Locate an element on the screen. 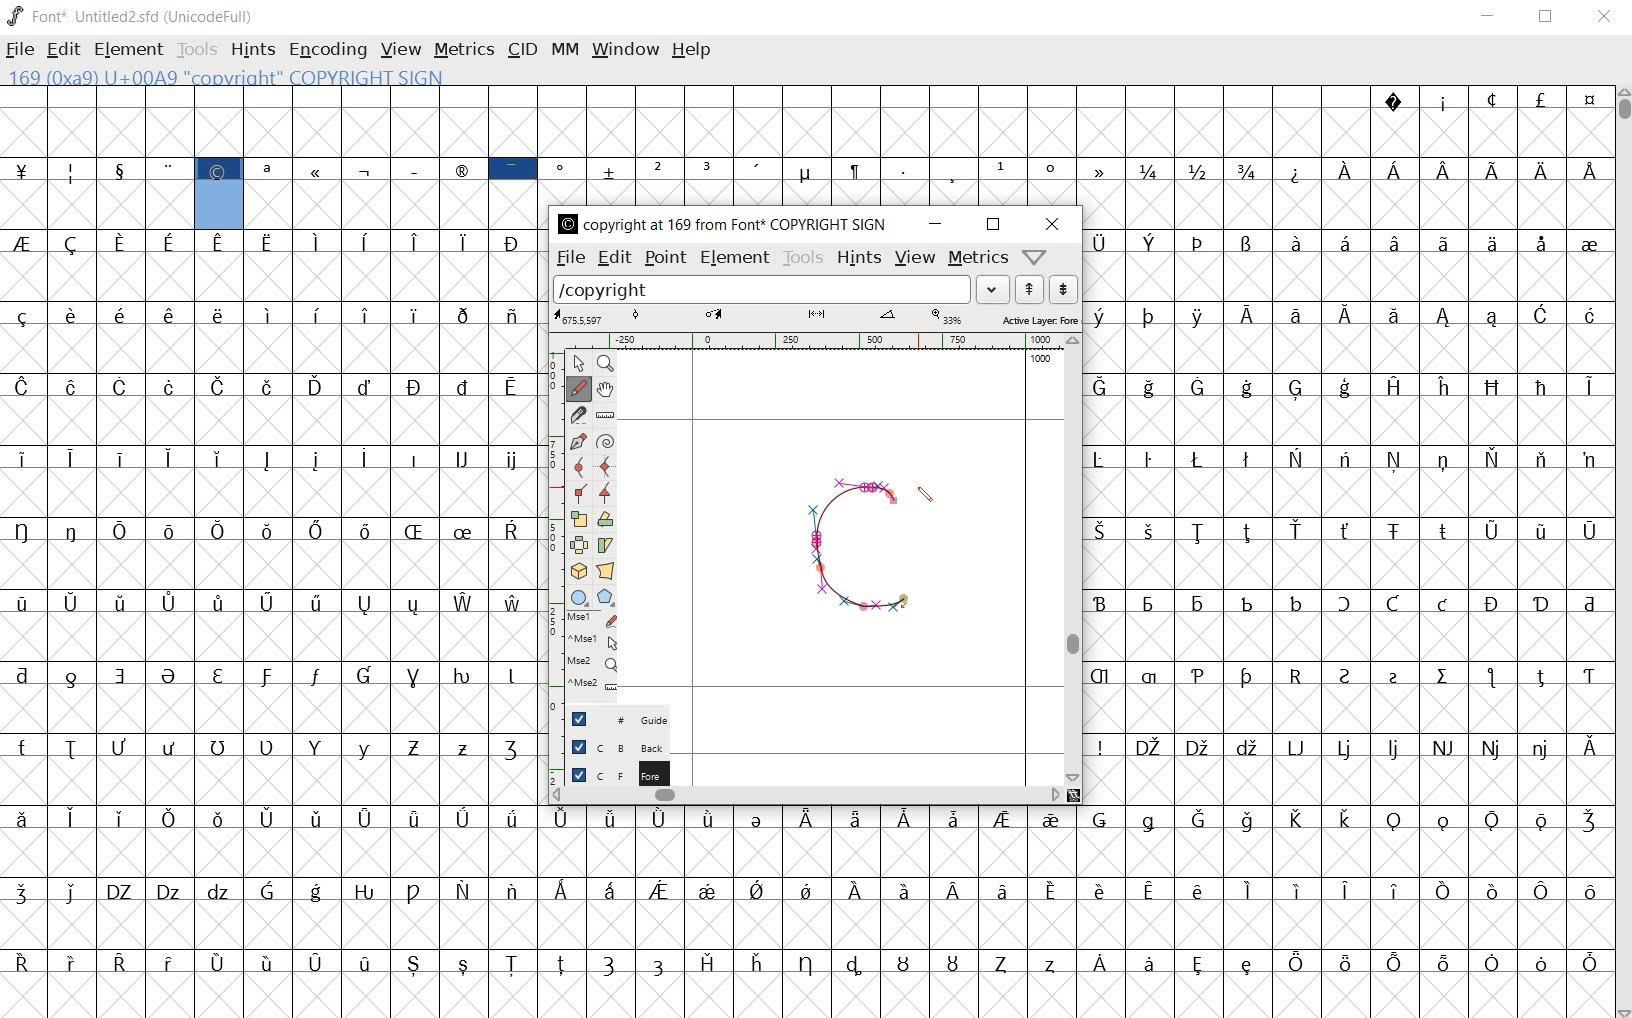  metrics is located at coordinates (463, 49).